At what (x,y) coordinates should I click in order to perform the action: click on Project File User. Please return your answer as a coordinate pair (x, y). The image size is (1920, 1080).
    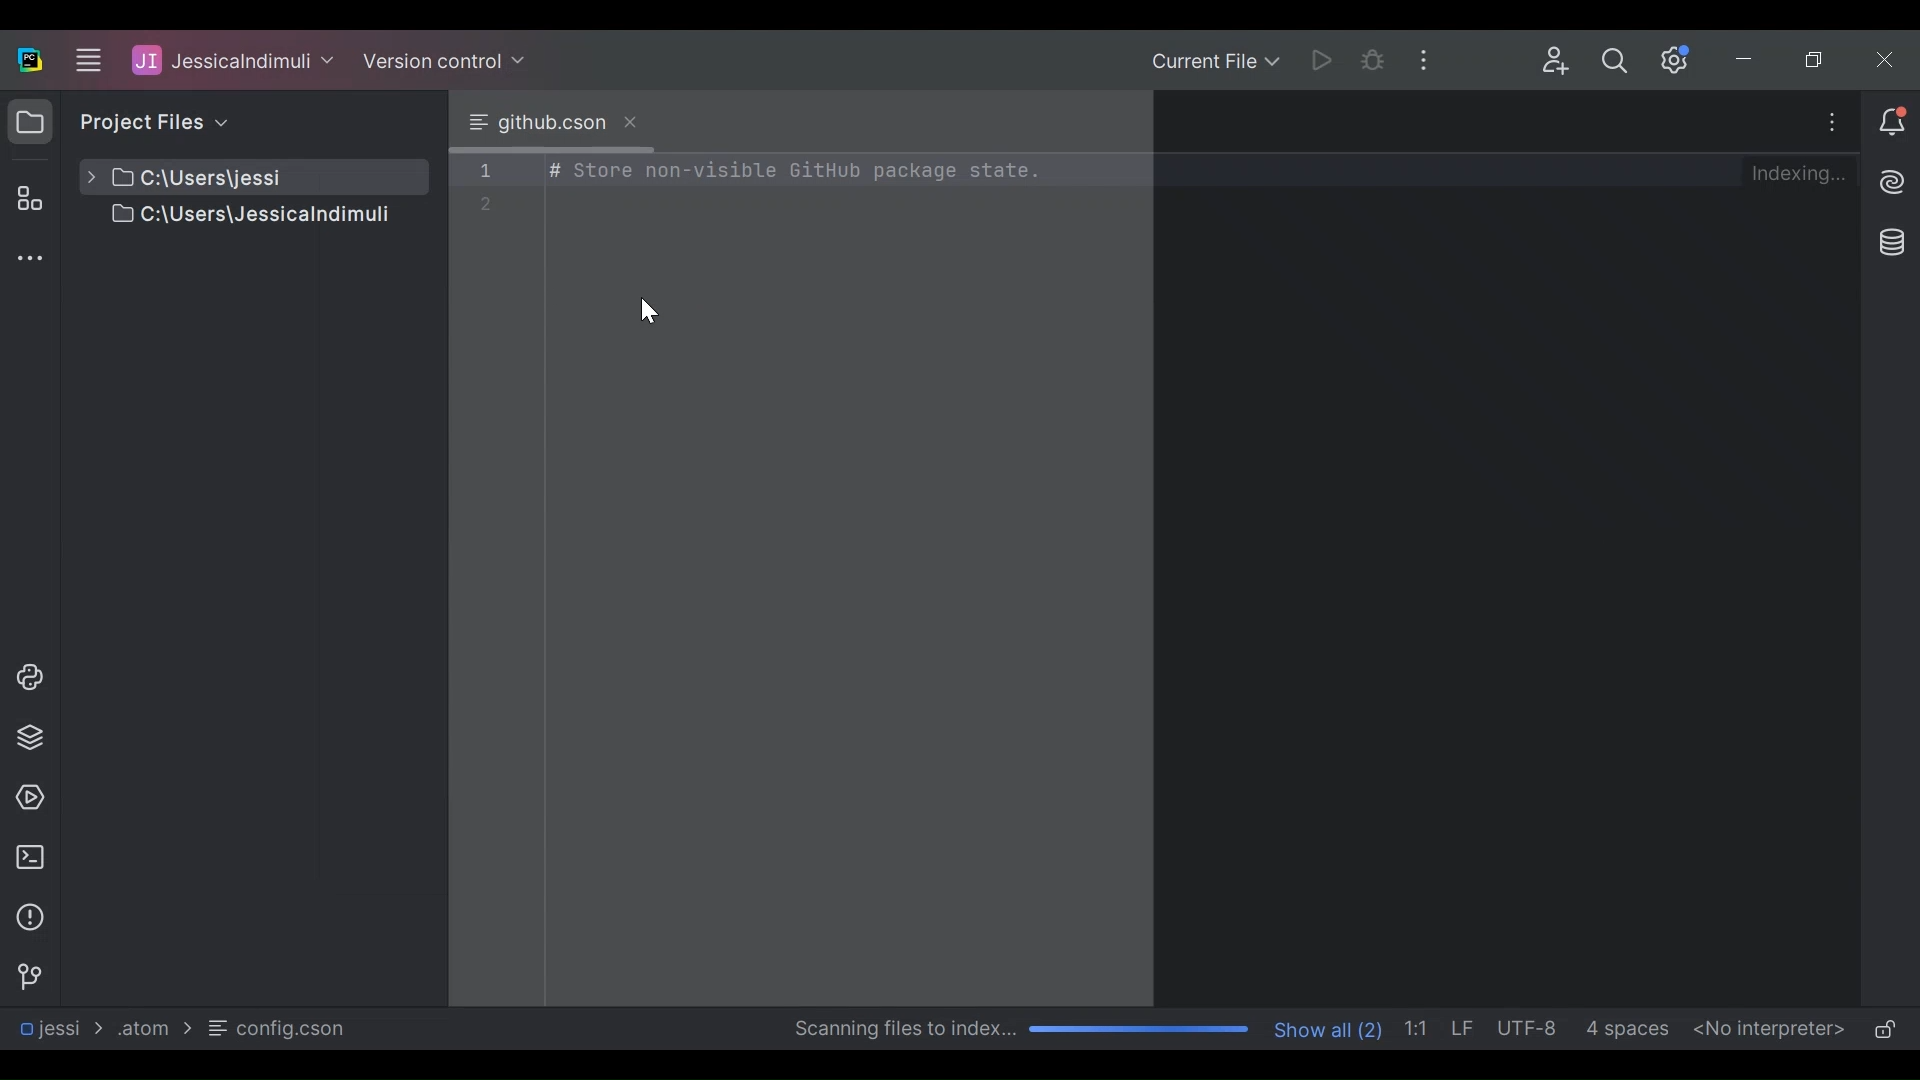
    Looking at the image, I should click on (234, 61).